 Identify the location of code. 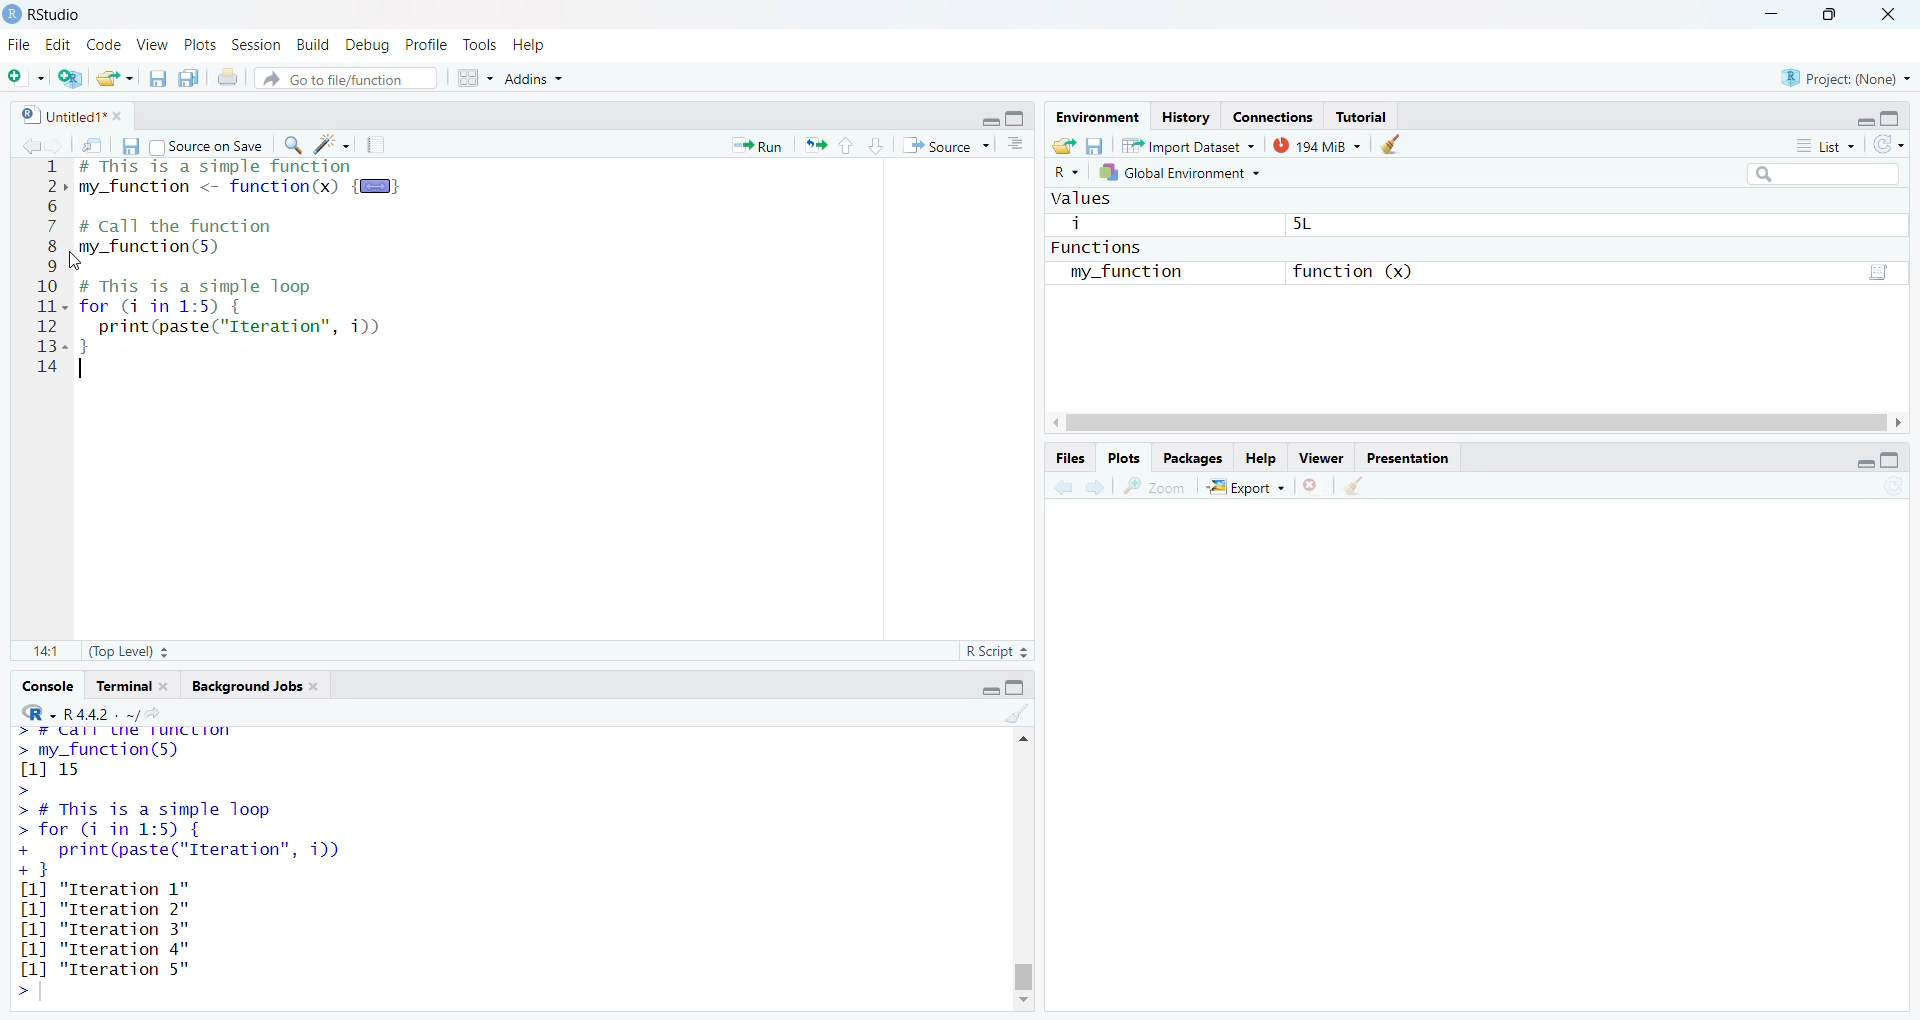
(104, 42).